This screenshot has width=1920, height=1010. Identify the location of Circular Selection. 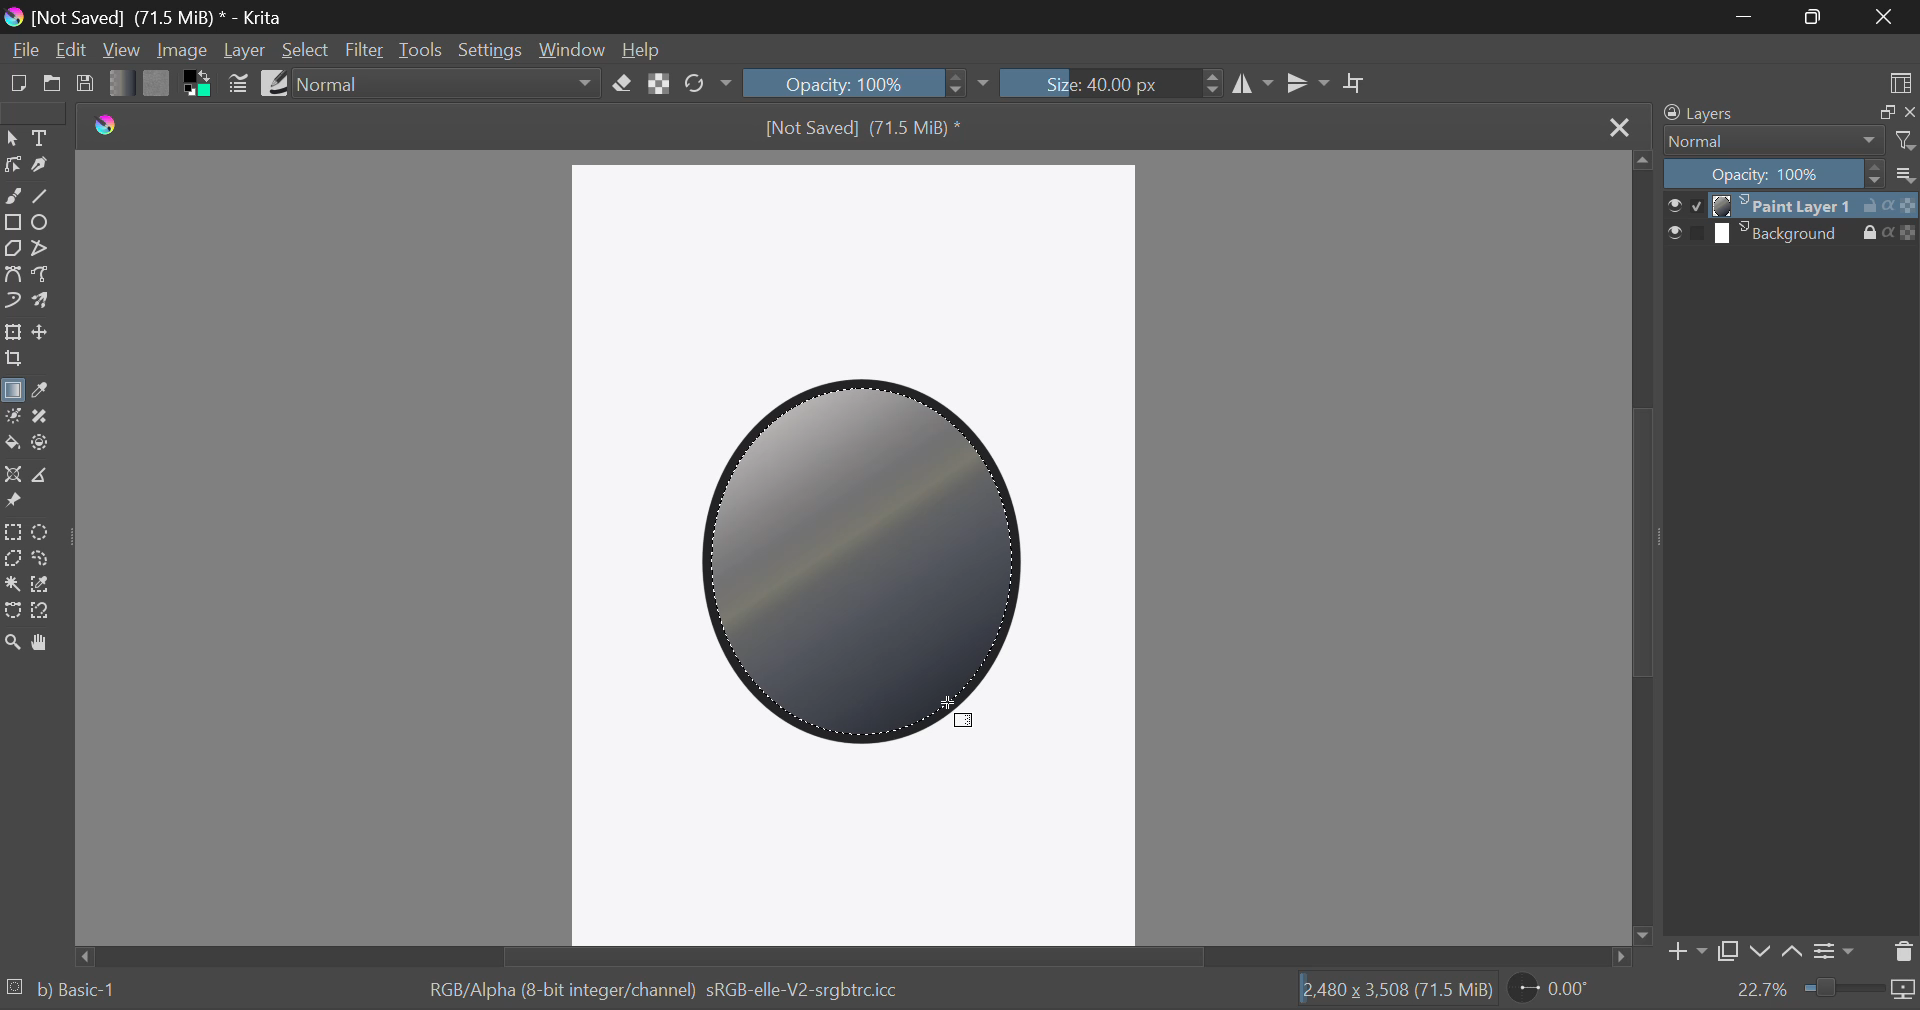
(45, 530).